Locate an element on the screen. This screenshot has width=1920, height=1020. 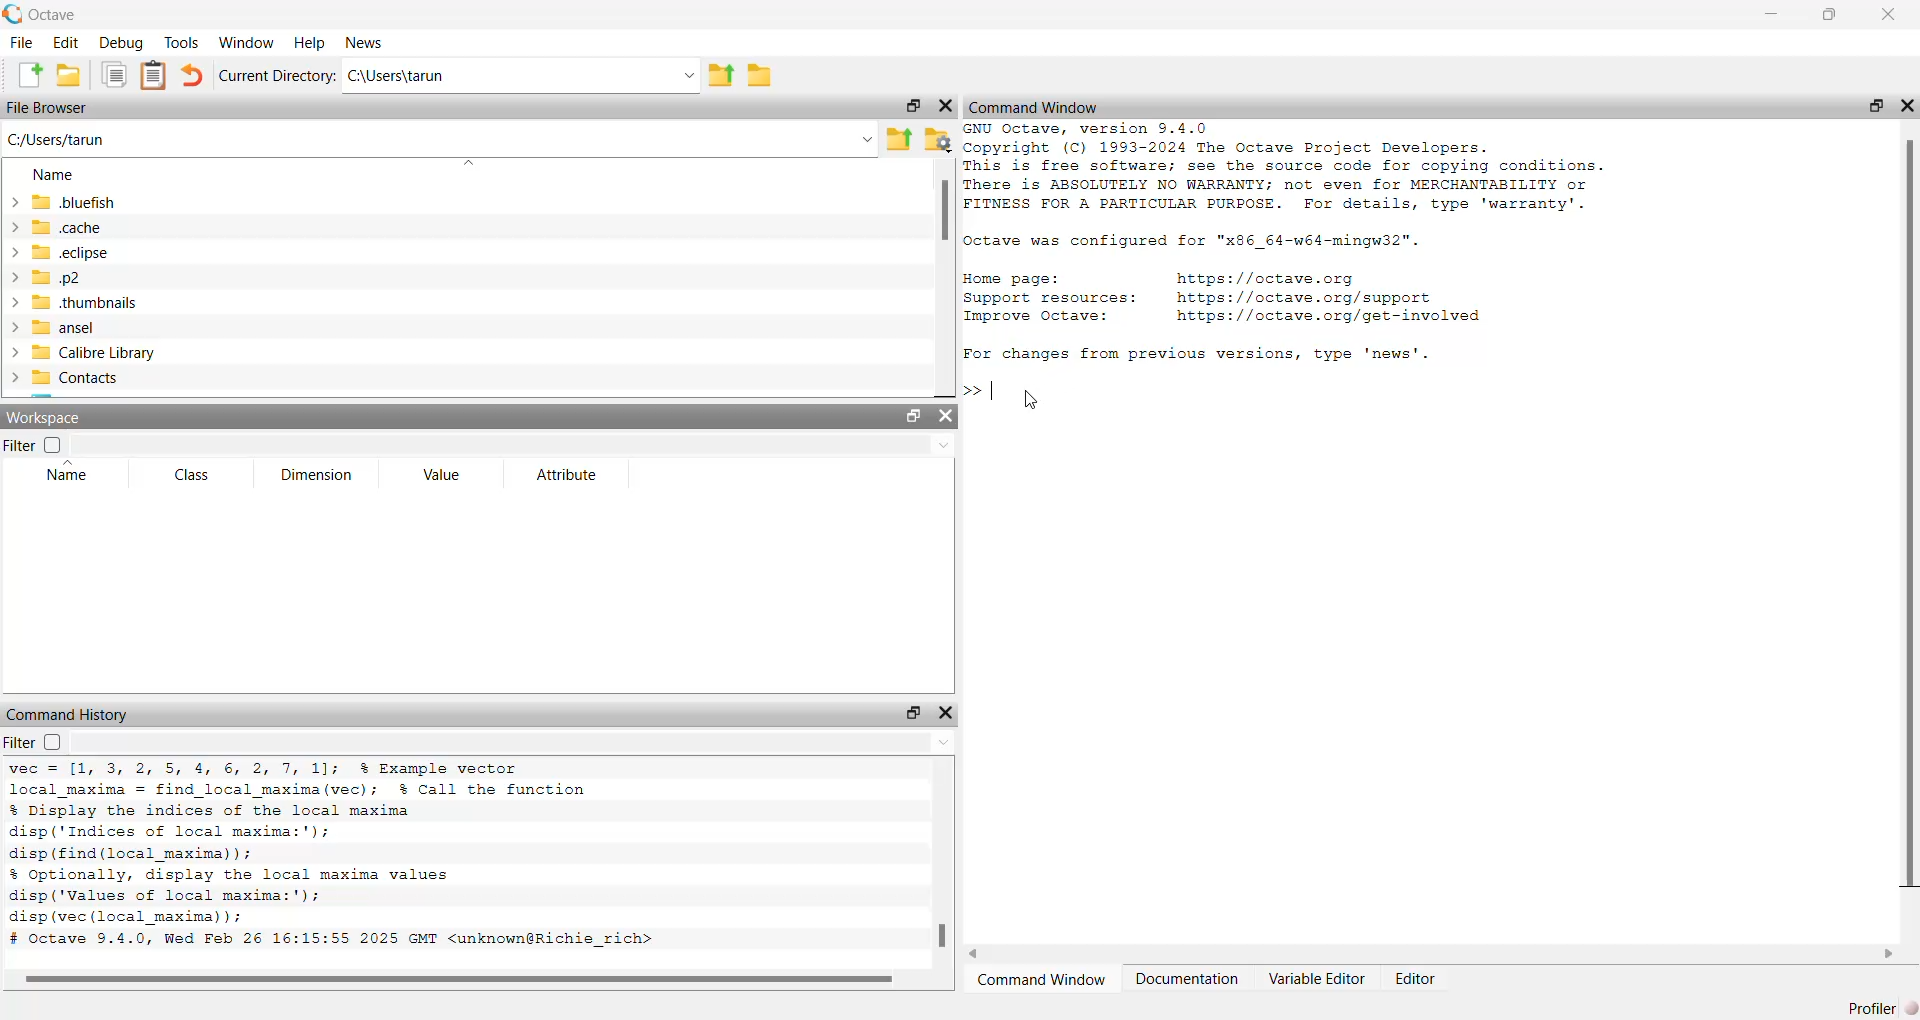
sort is located at coordinates (466, 163).